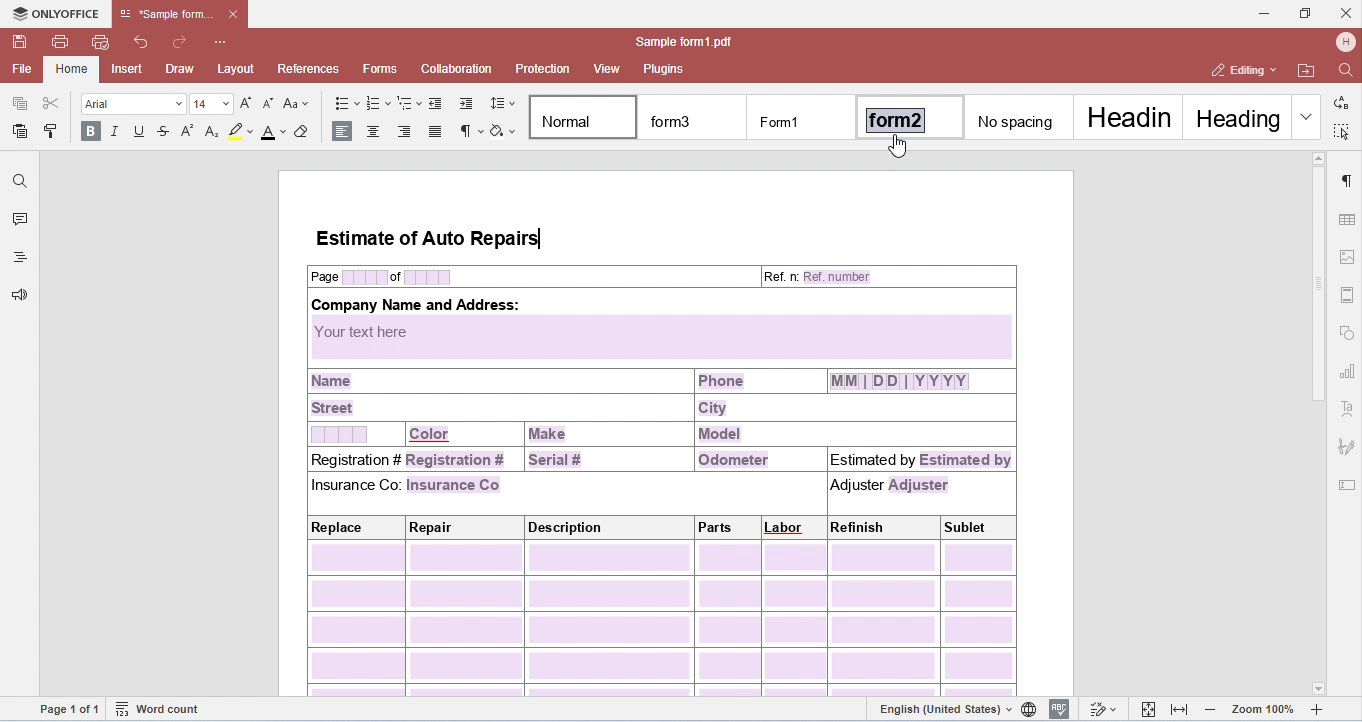 Image resolution: width=1362 pixels, height=722 pixels. What do you see at coordinates (241, 133) in the screenshot?
I see `background color` at bounding box center [241, 133].